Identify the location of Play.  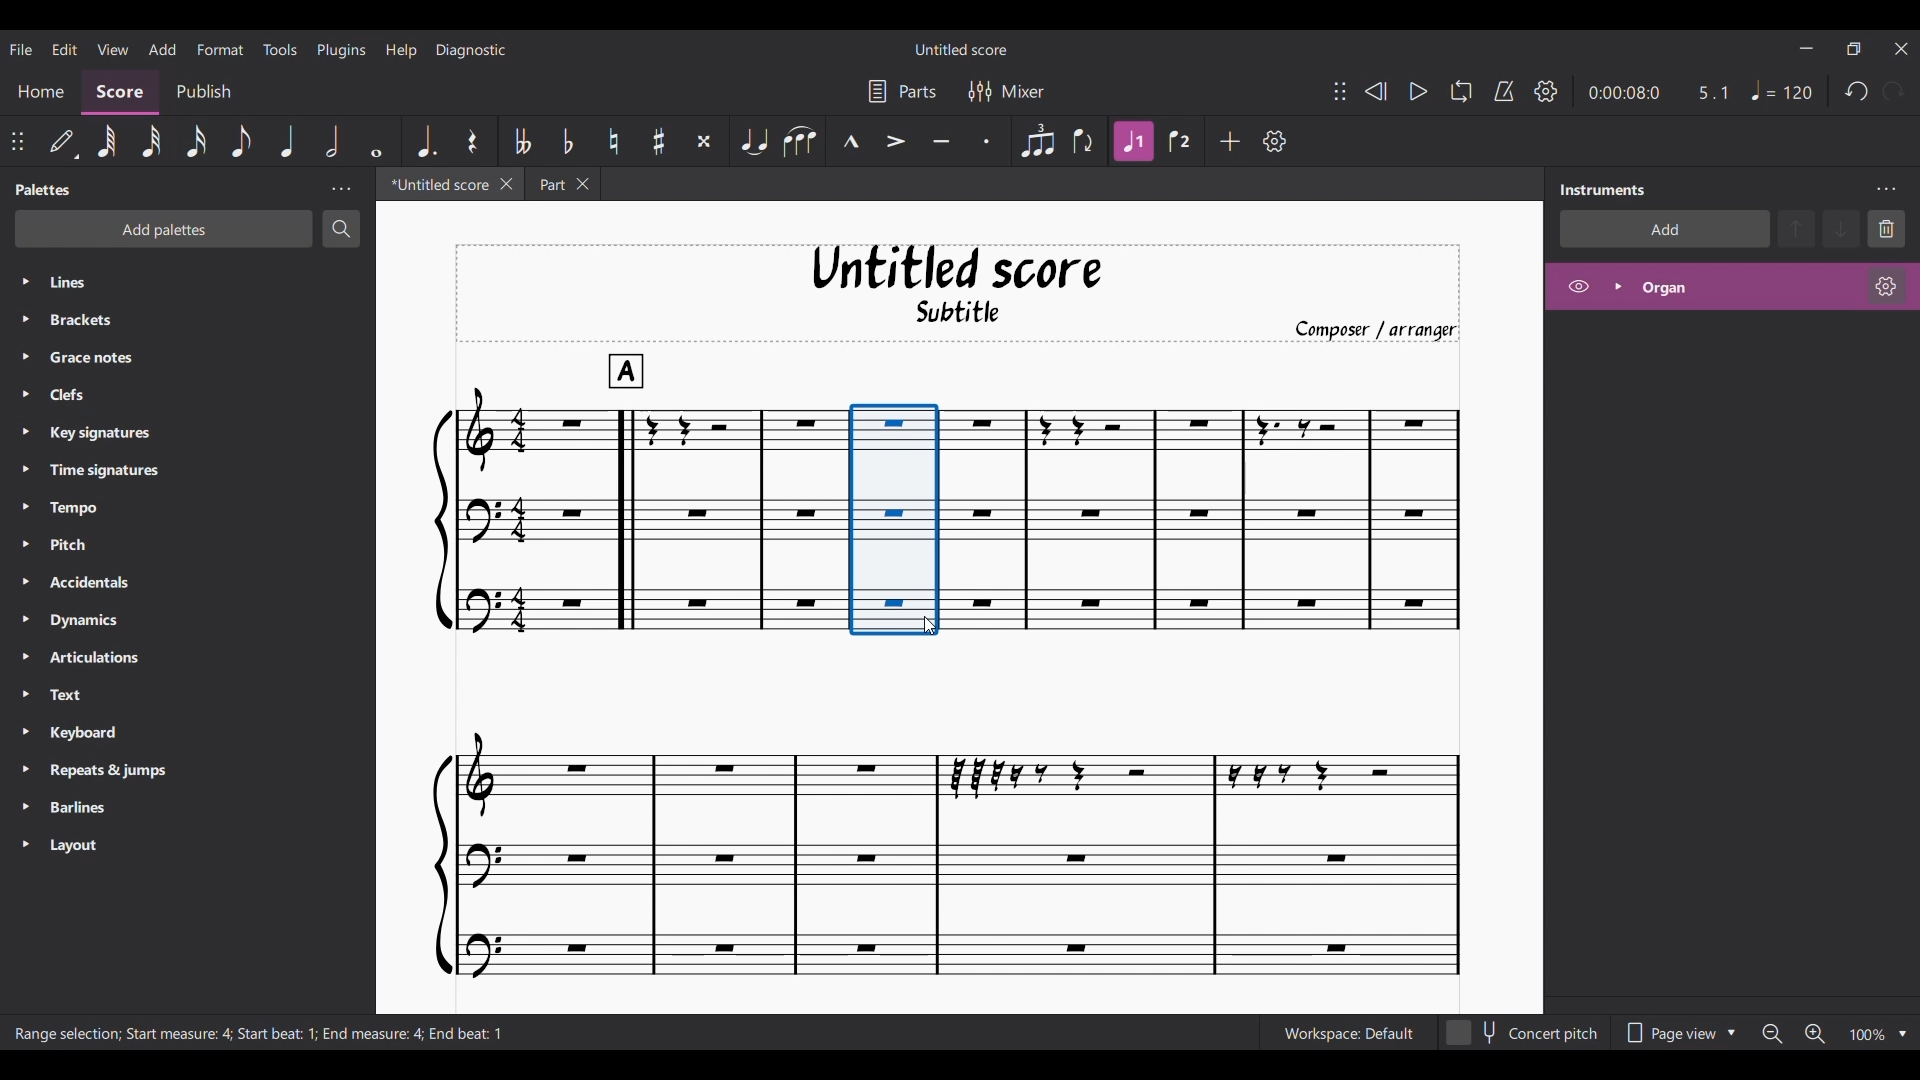
(1418, 92).